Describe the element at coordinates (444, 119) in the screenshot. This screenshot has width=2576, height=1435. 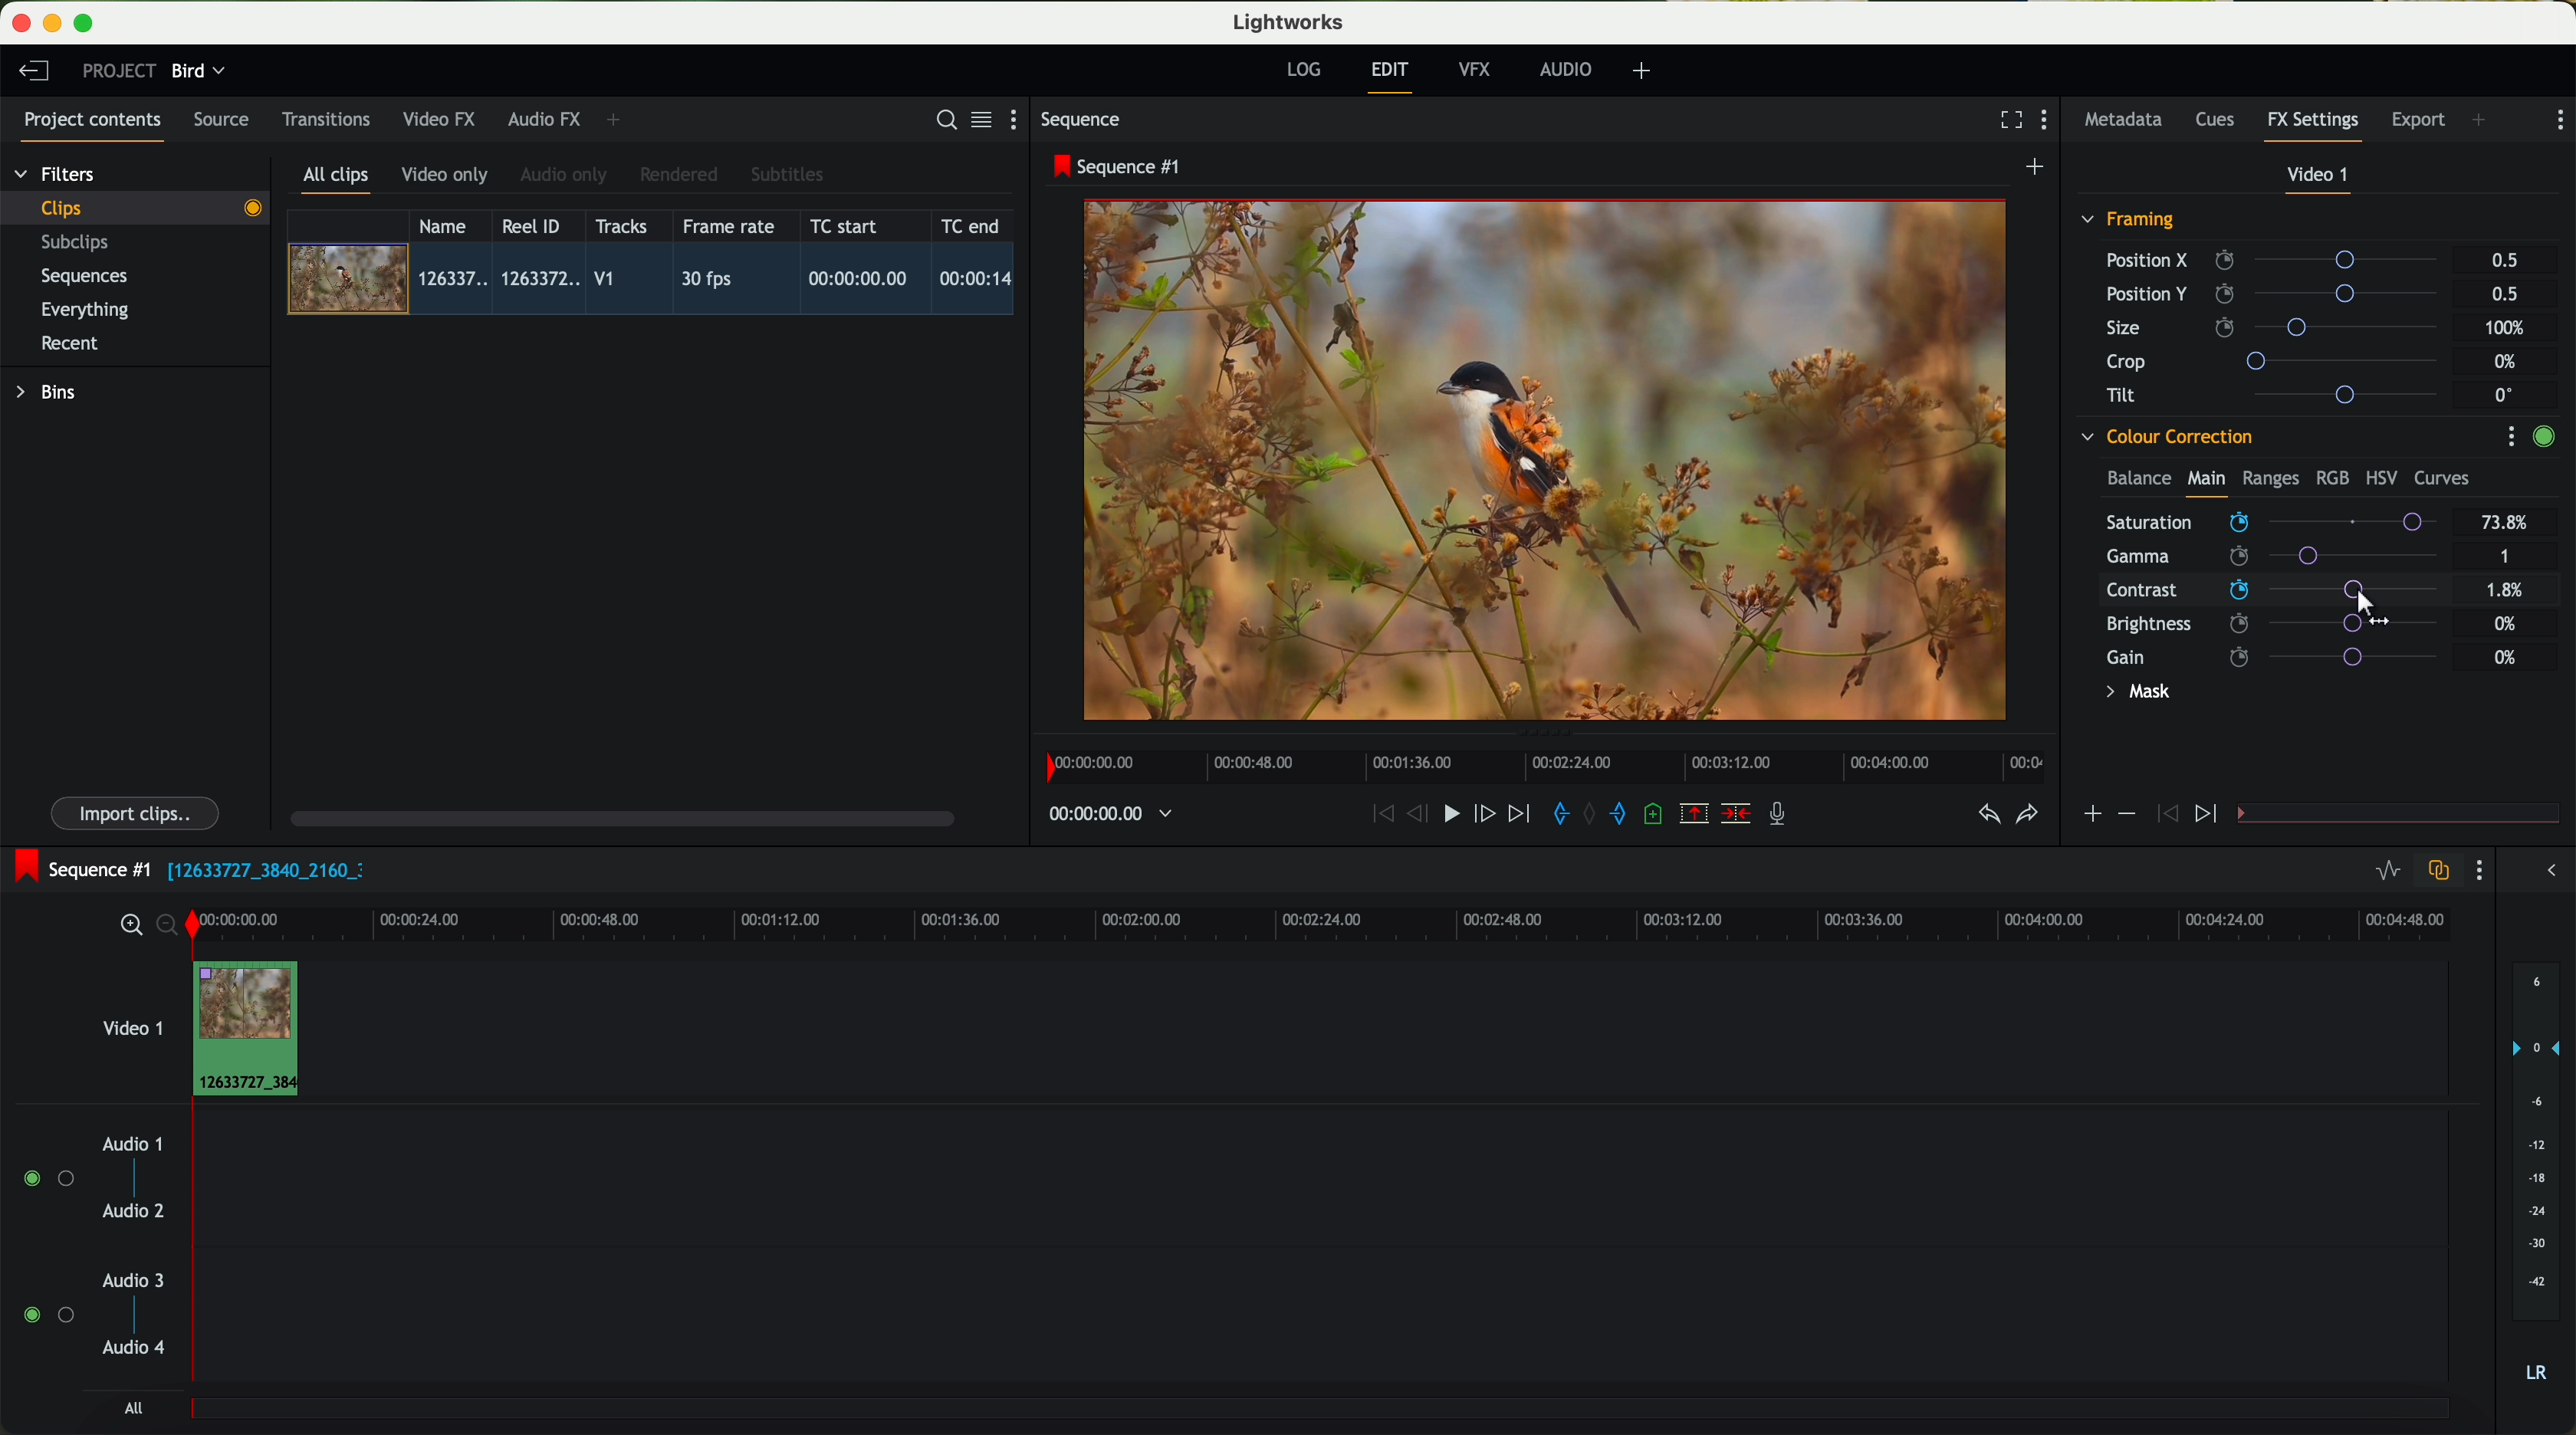
I see `video FX` at that location.